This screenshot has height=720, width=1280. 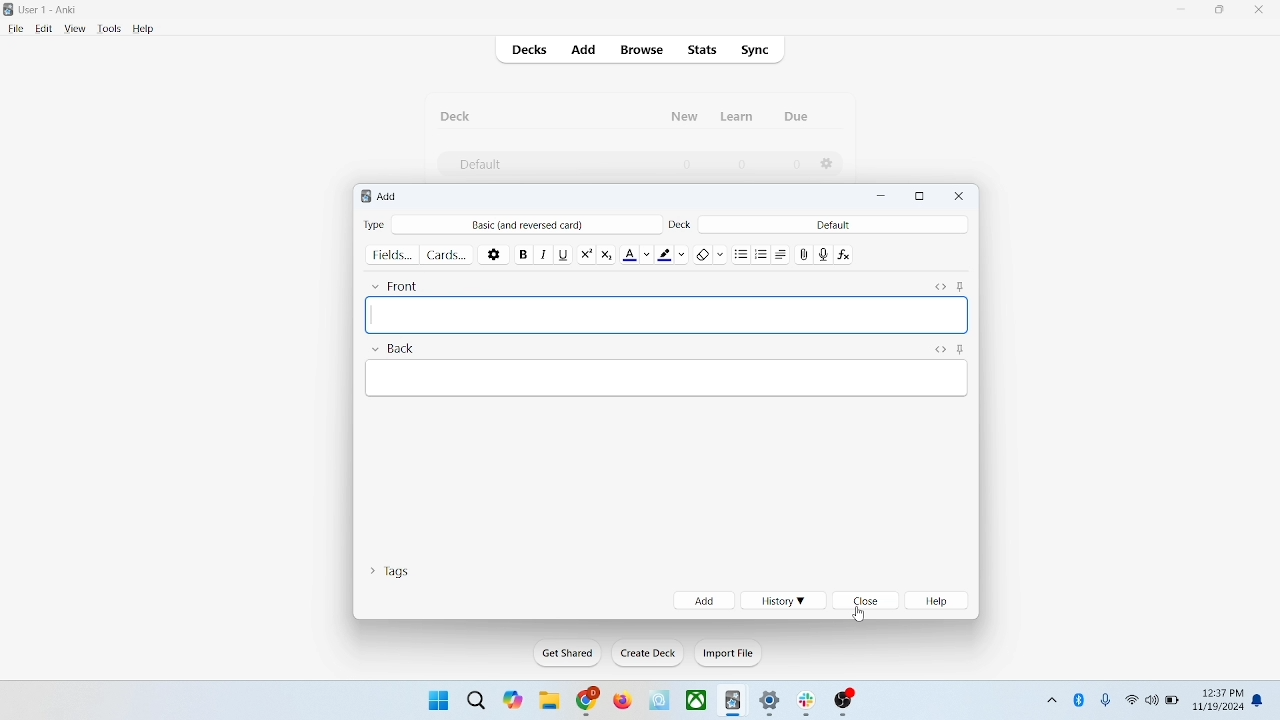 I want to click on maximize, so click(x=920, y=197).